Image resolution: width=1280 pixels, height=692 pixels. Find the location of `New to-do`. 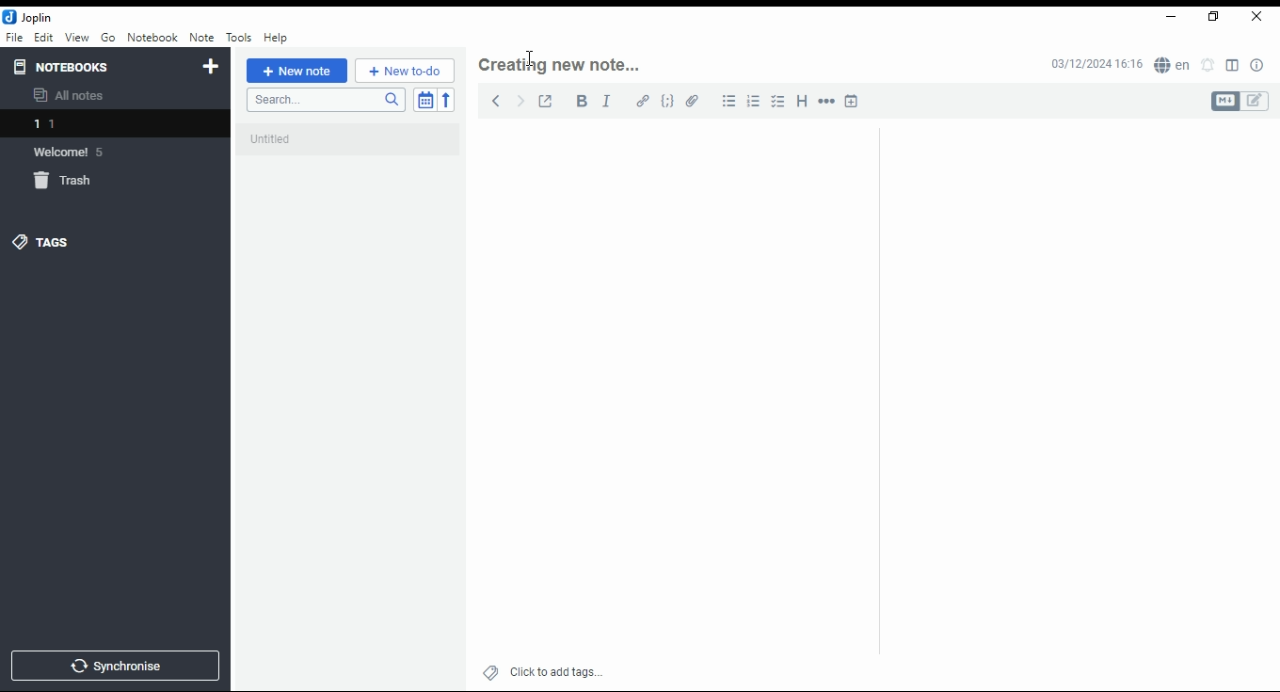

New to-do is located at coordinates (405, 71).